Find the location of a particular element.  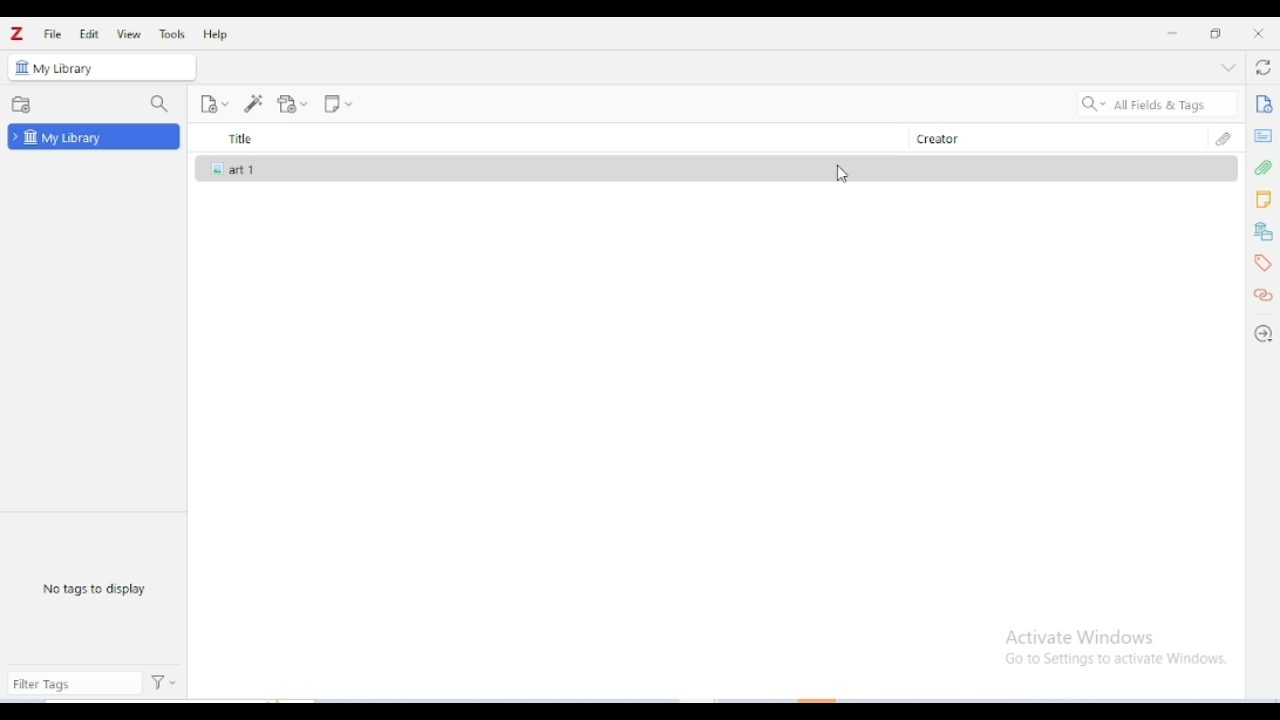

add item(s) by identifier is located at coordinates (254, 103).